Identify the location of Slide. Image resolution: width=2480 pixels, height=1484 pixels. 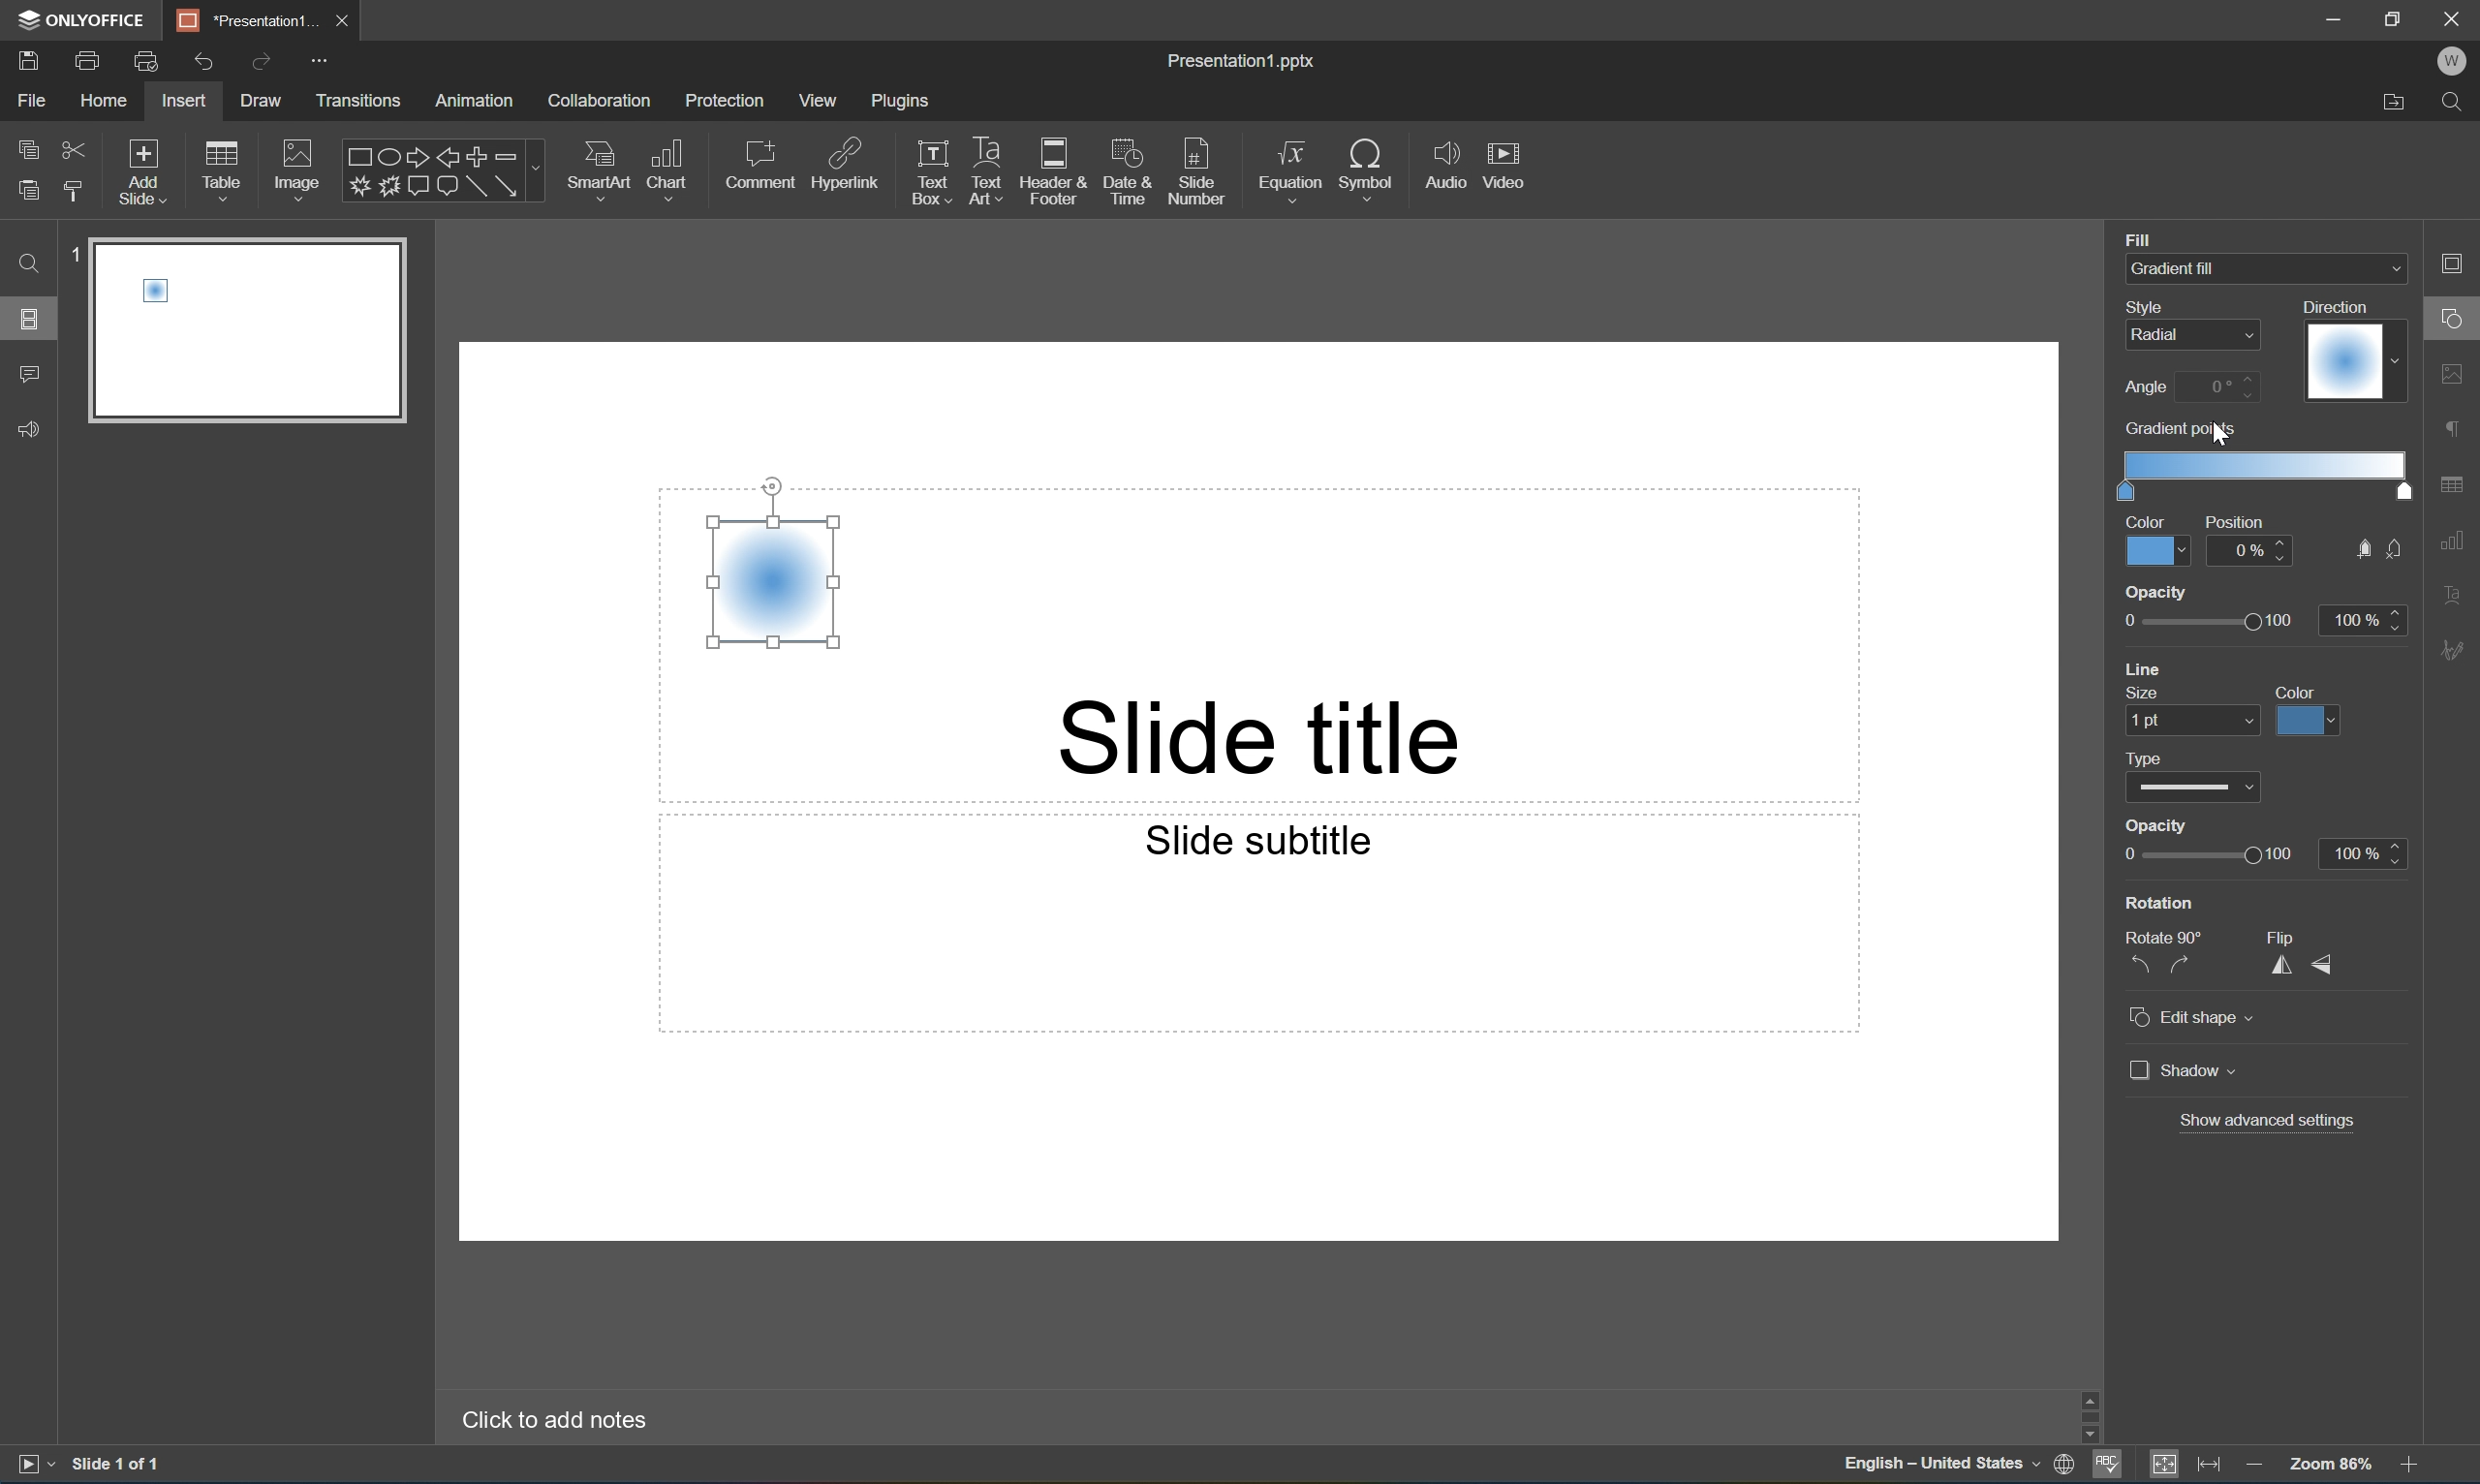
(255, 329).